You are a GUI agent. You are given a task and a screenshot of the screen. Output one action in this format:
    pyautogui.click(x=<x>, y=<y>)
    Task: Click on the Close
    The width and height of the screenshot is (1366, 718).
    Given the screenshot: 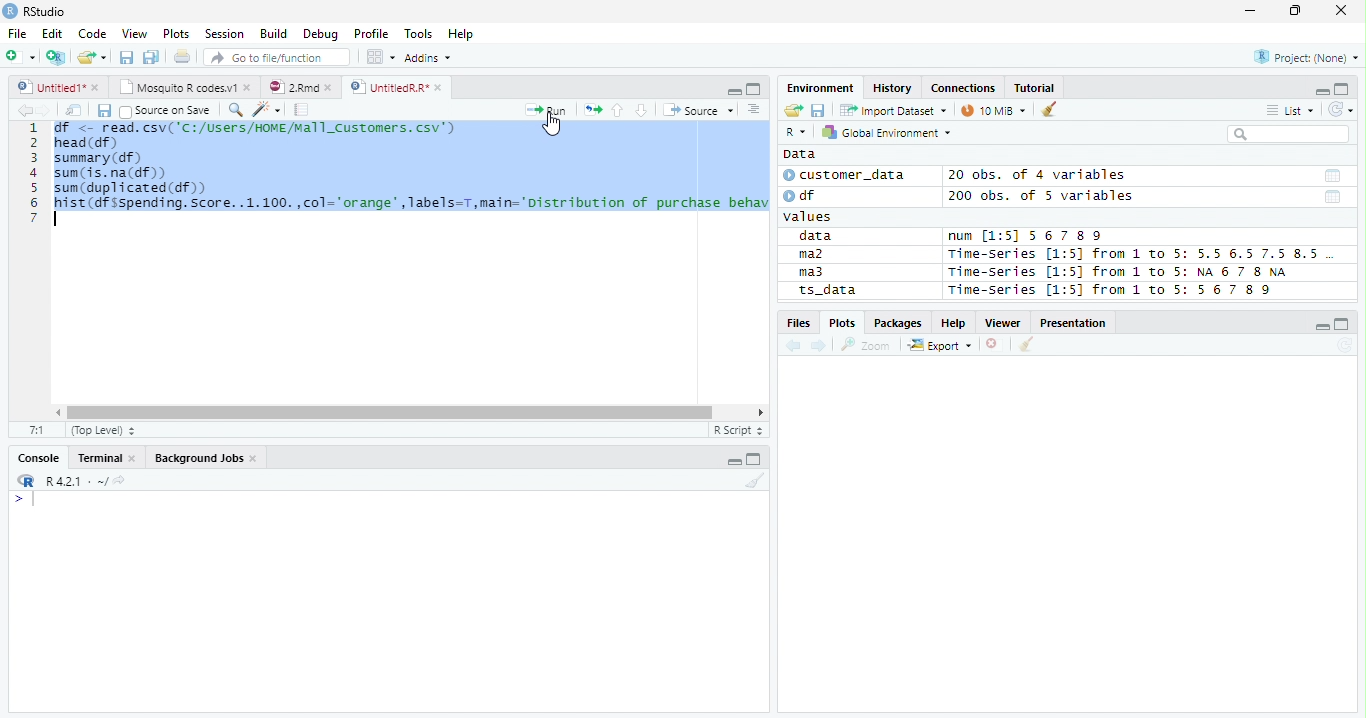 What is the action you would take?
    pyautogui.click(x=1340, y=11)
    